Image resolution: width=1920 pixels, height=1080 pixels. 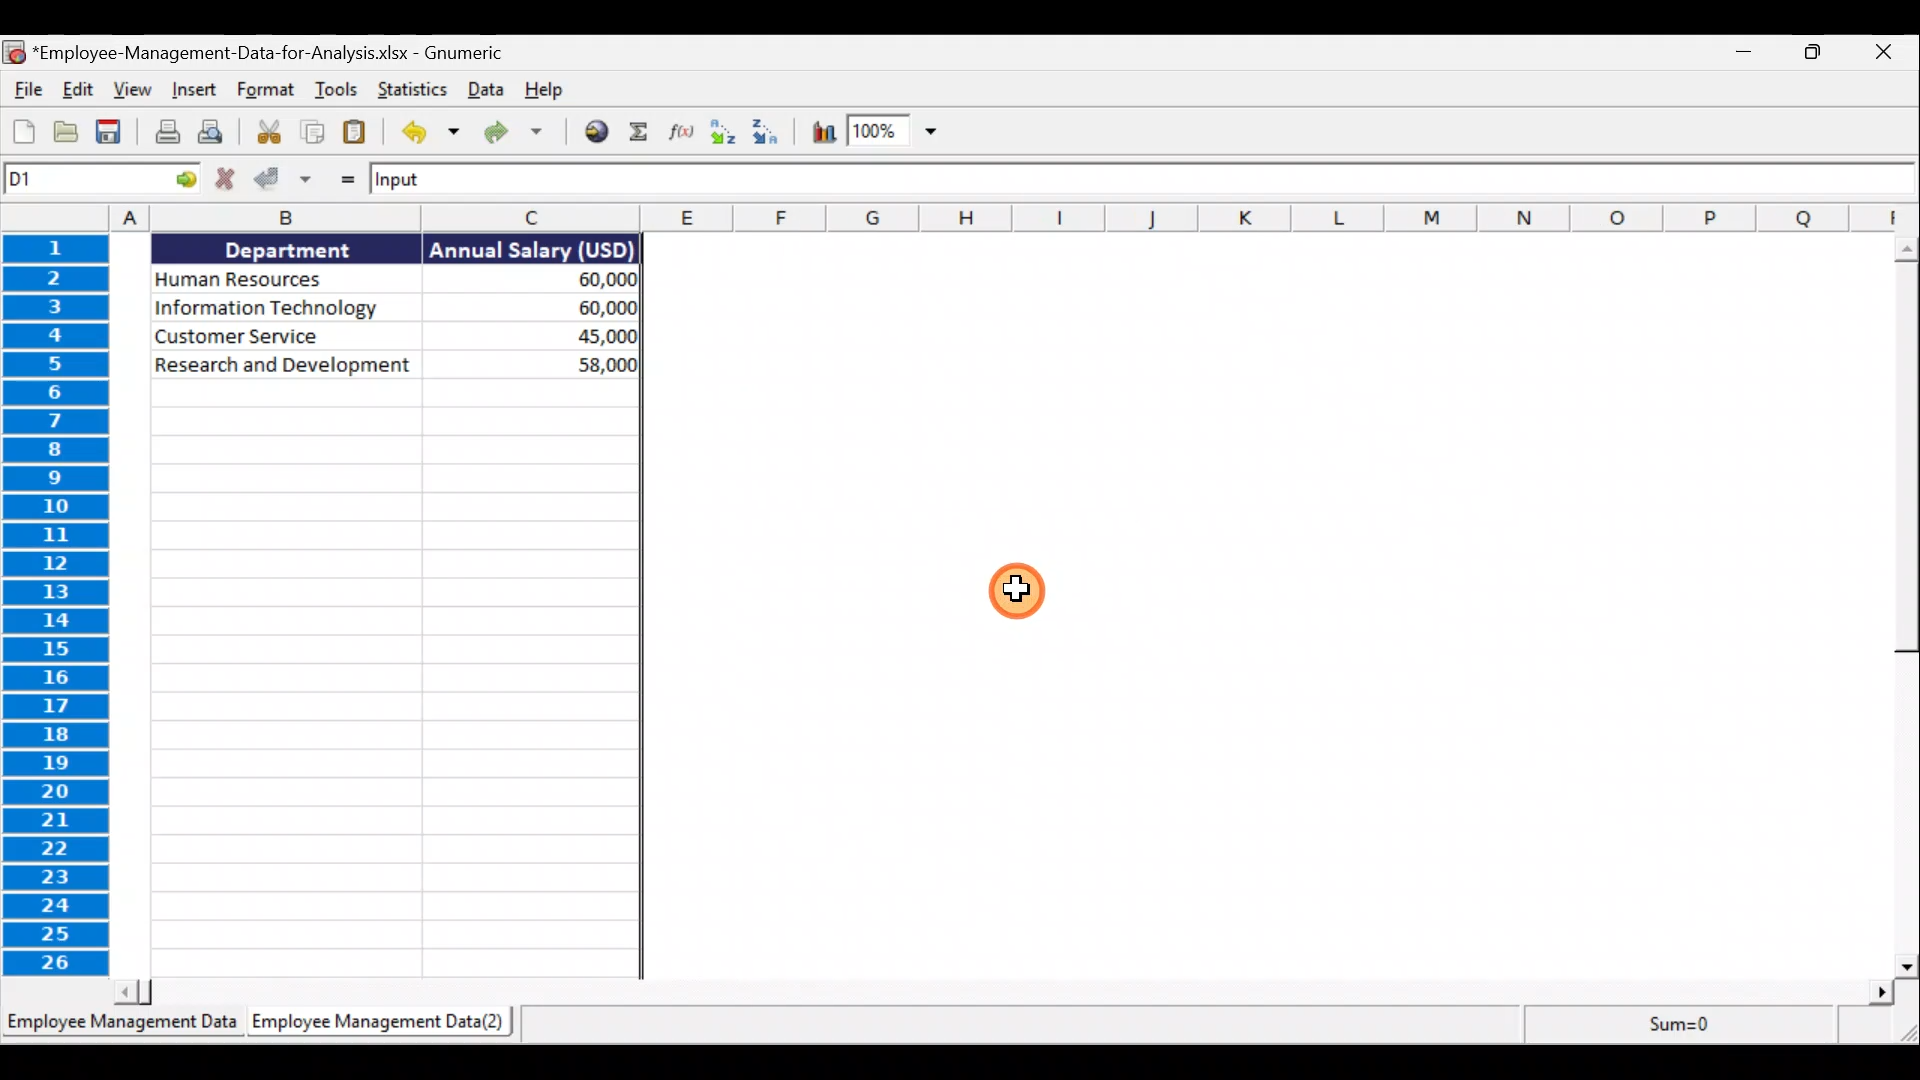 What do you see at coordinates (1810, 50) in the screenshot?
I see `Maximise` at bounding box center [1810, 50].